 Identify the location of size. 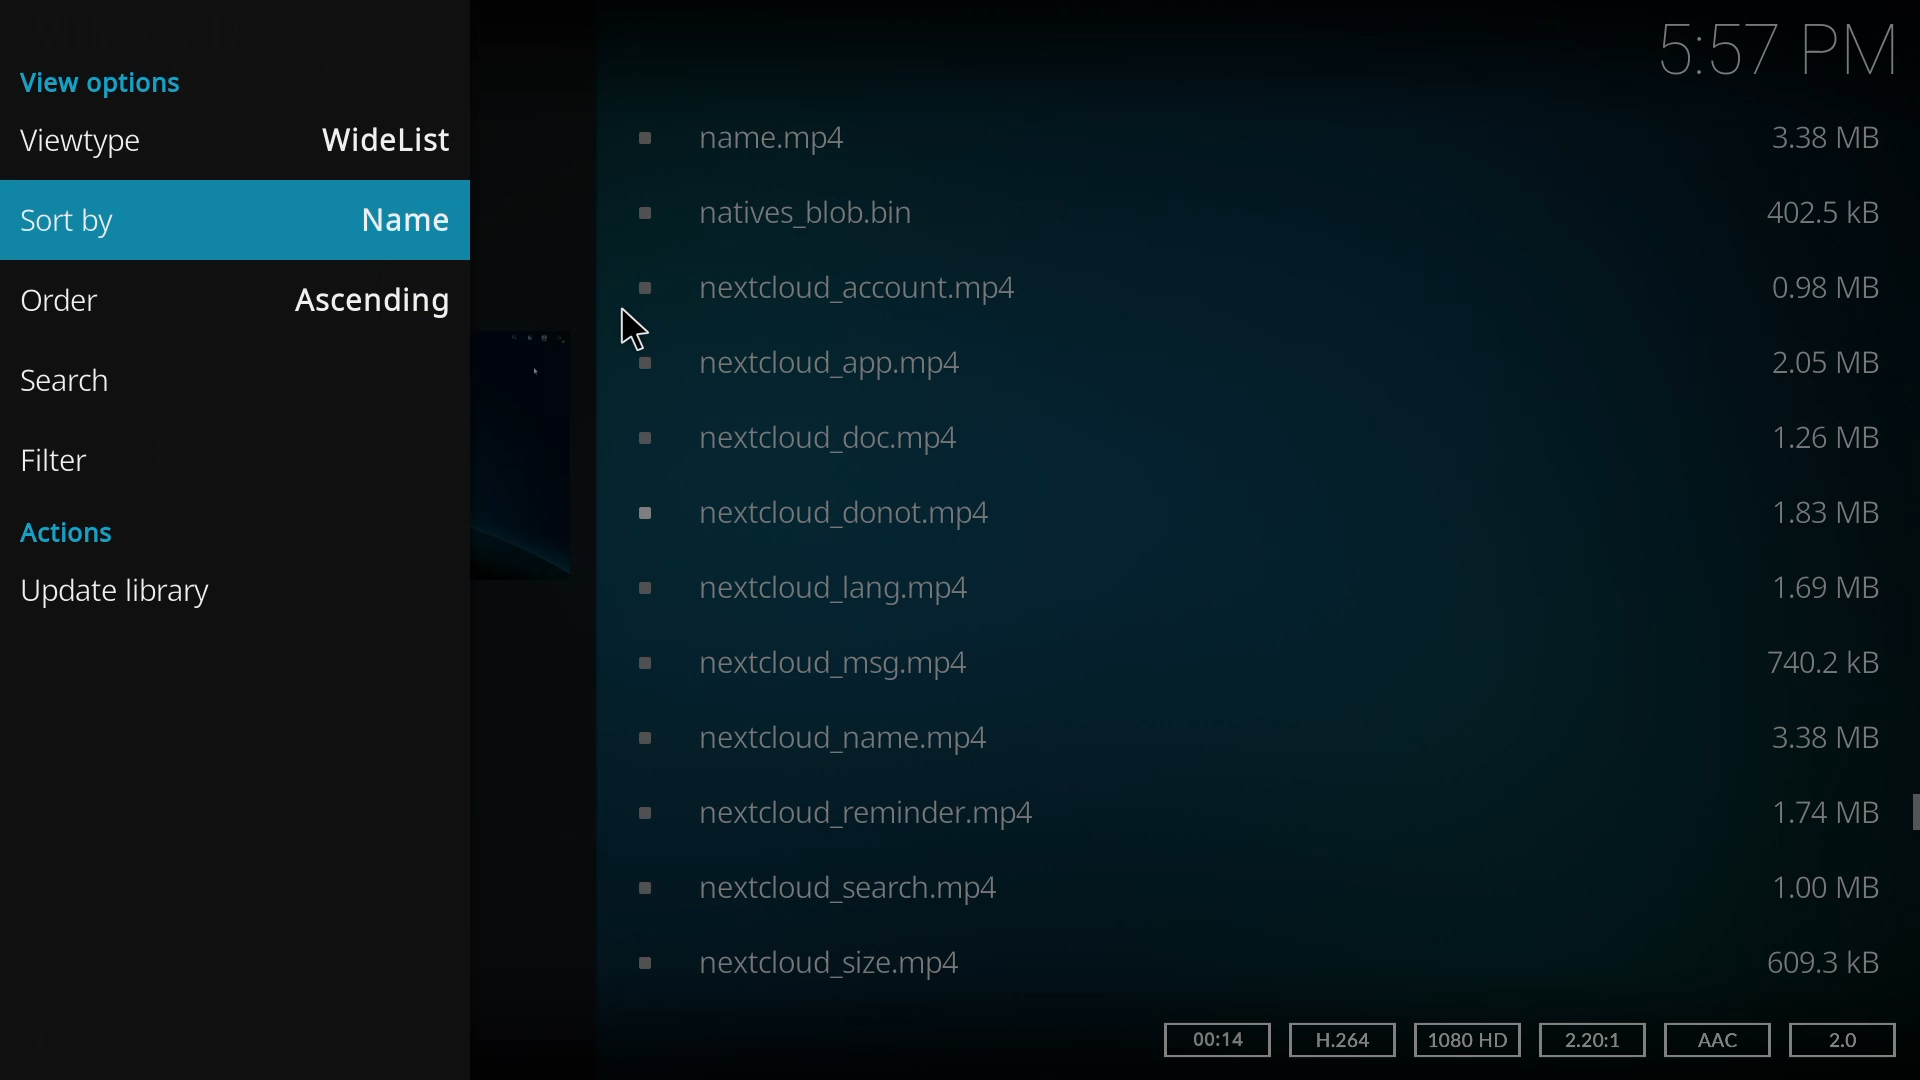
(1825, 815).